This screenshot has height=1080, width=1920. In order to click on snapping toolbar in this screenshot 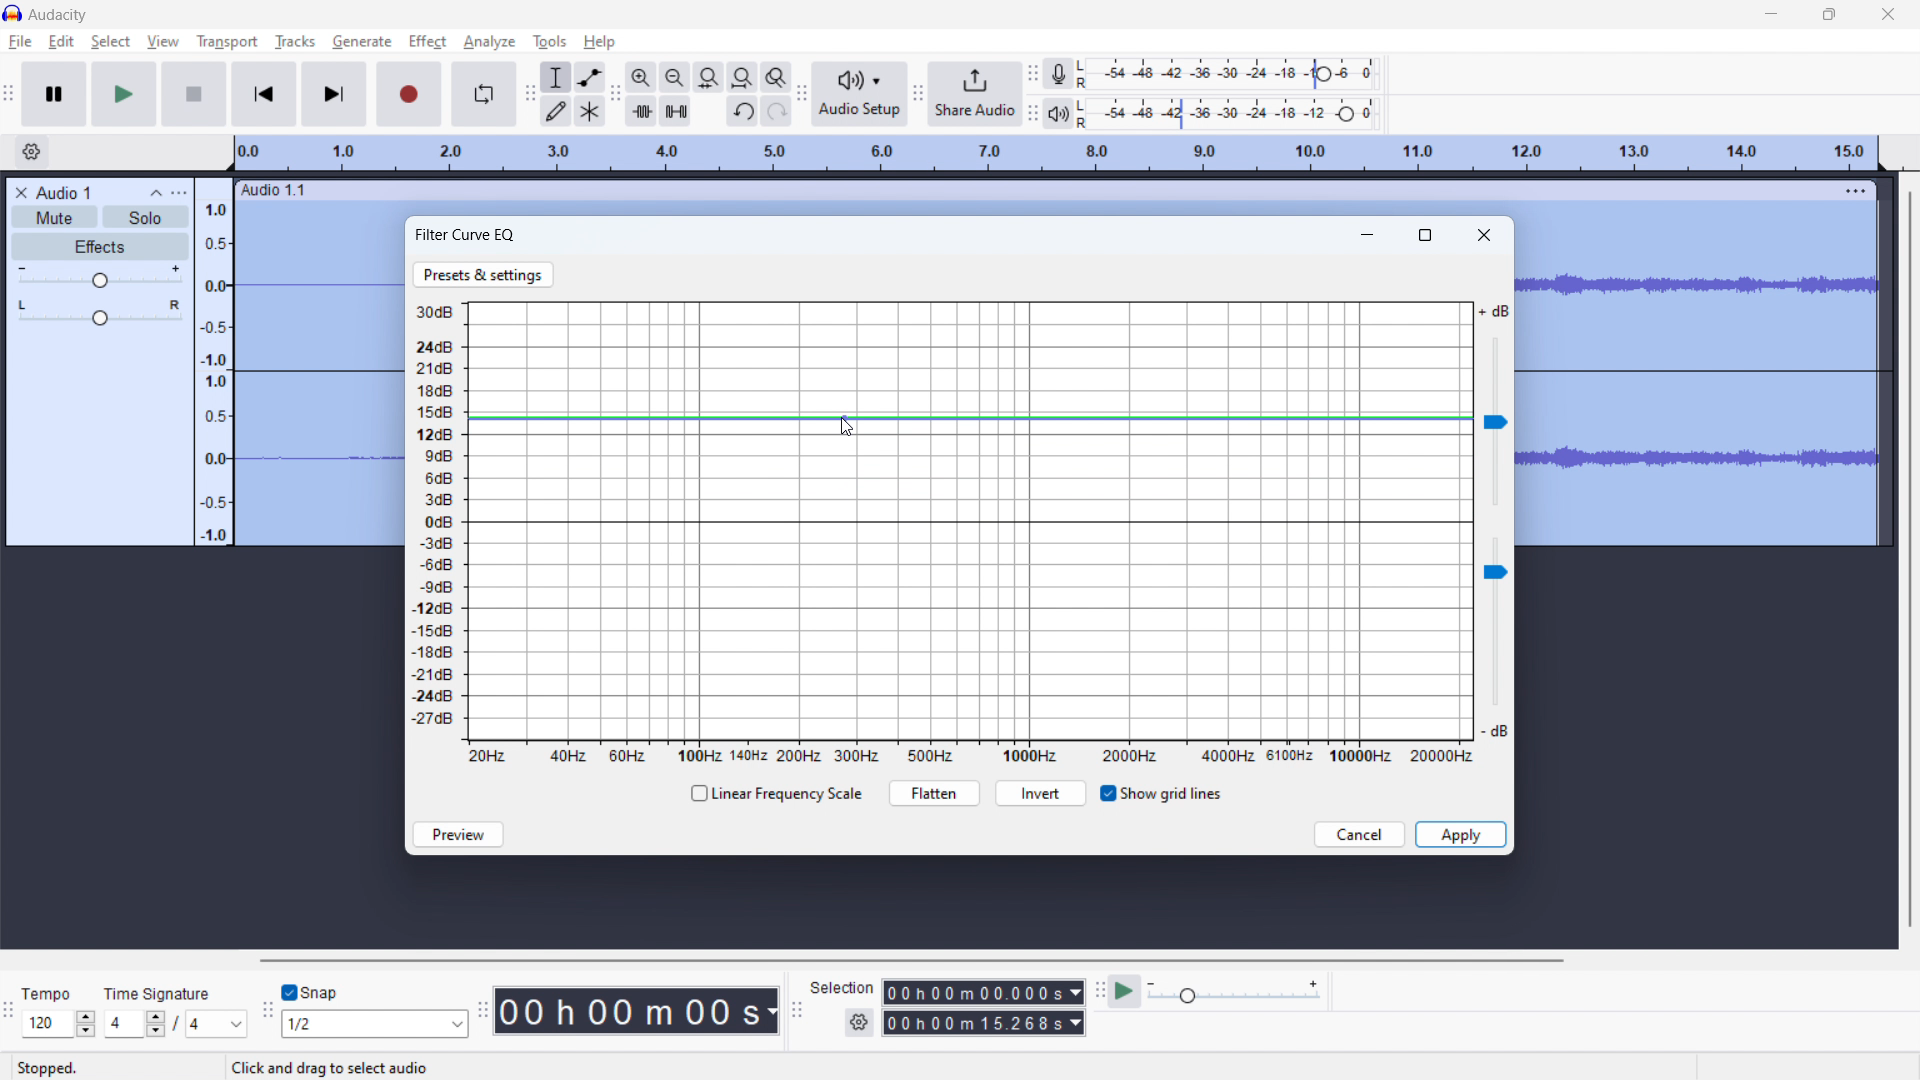, I will do `click(267, 1009)`.